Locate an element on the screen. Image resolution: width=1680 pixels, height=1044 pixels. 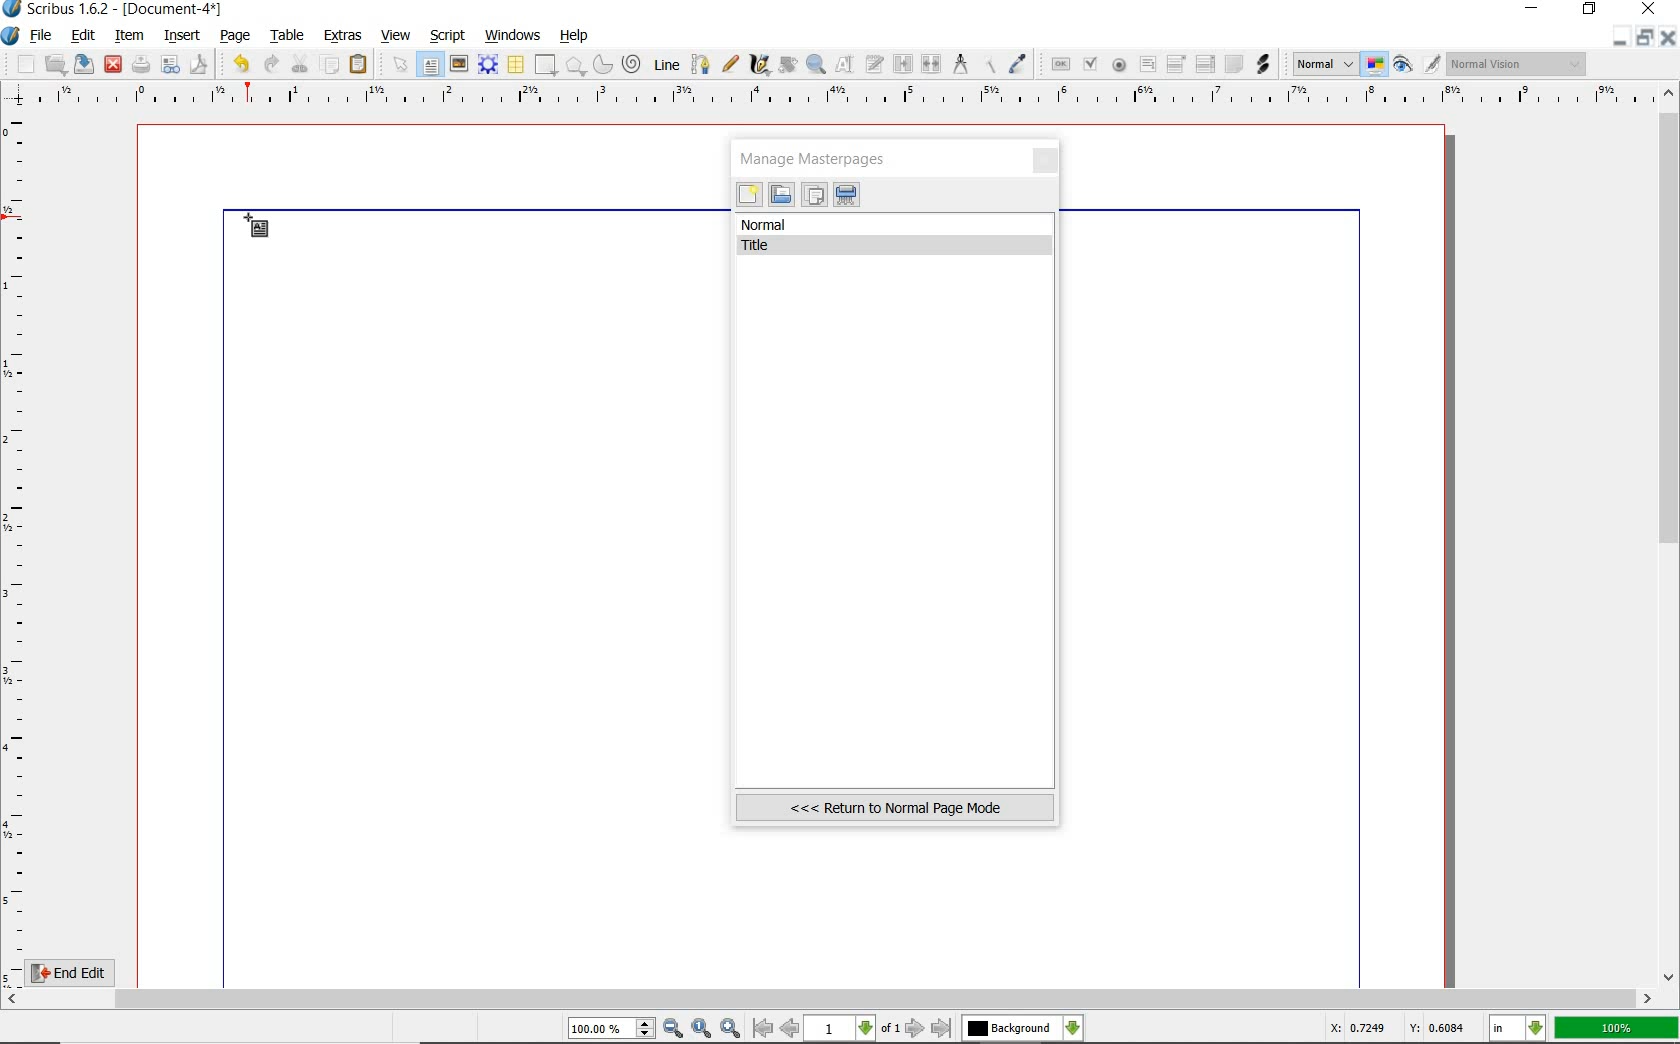
cut is located at coordinates (300, 63).